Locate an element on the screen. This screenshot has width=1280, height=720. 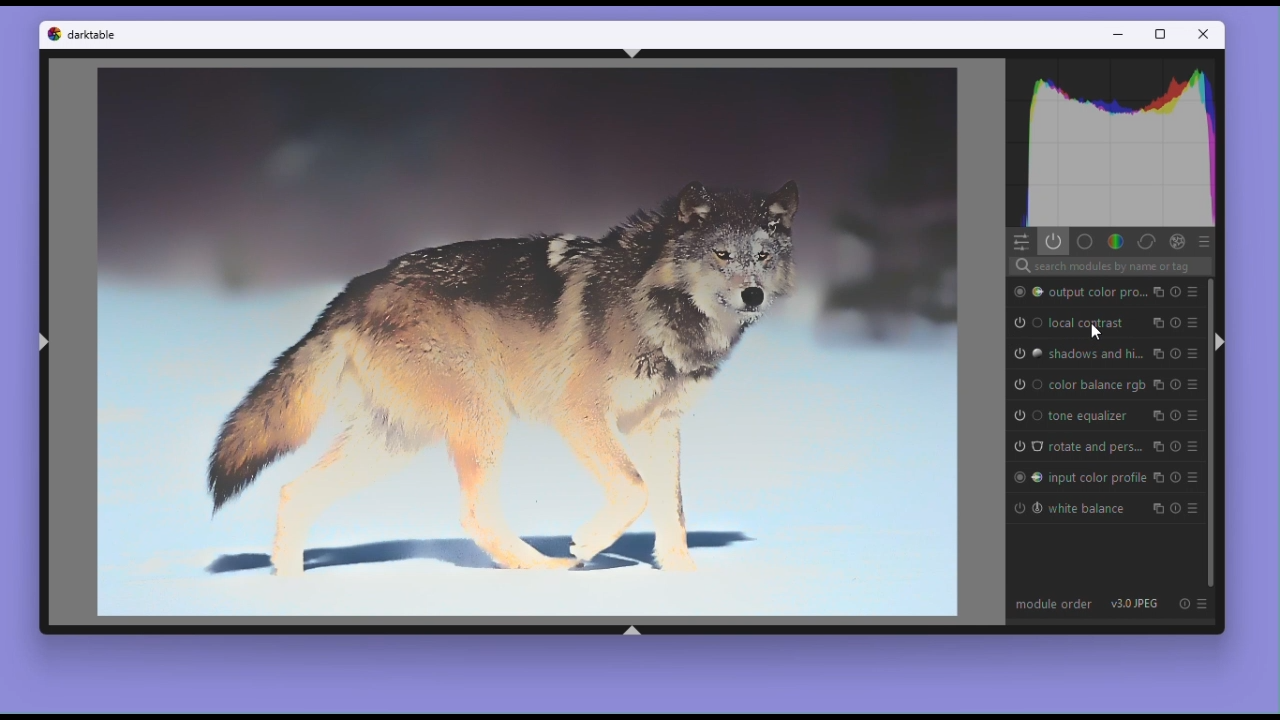
base is located at coordinates (1086, 241).